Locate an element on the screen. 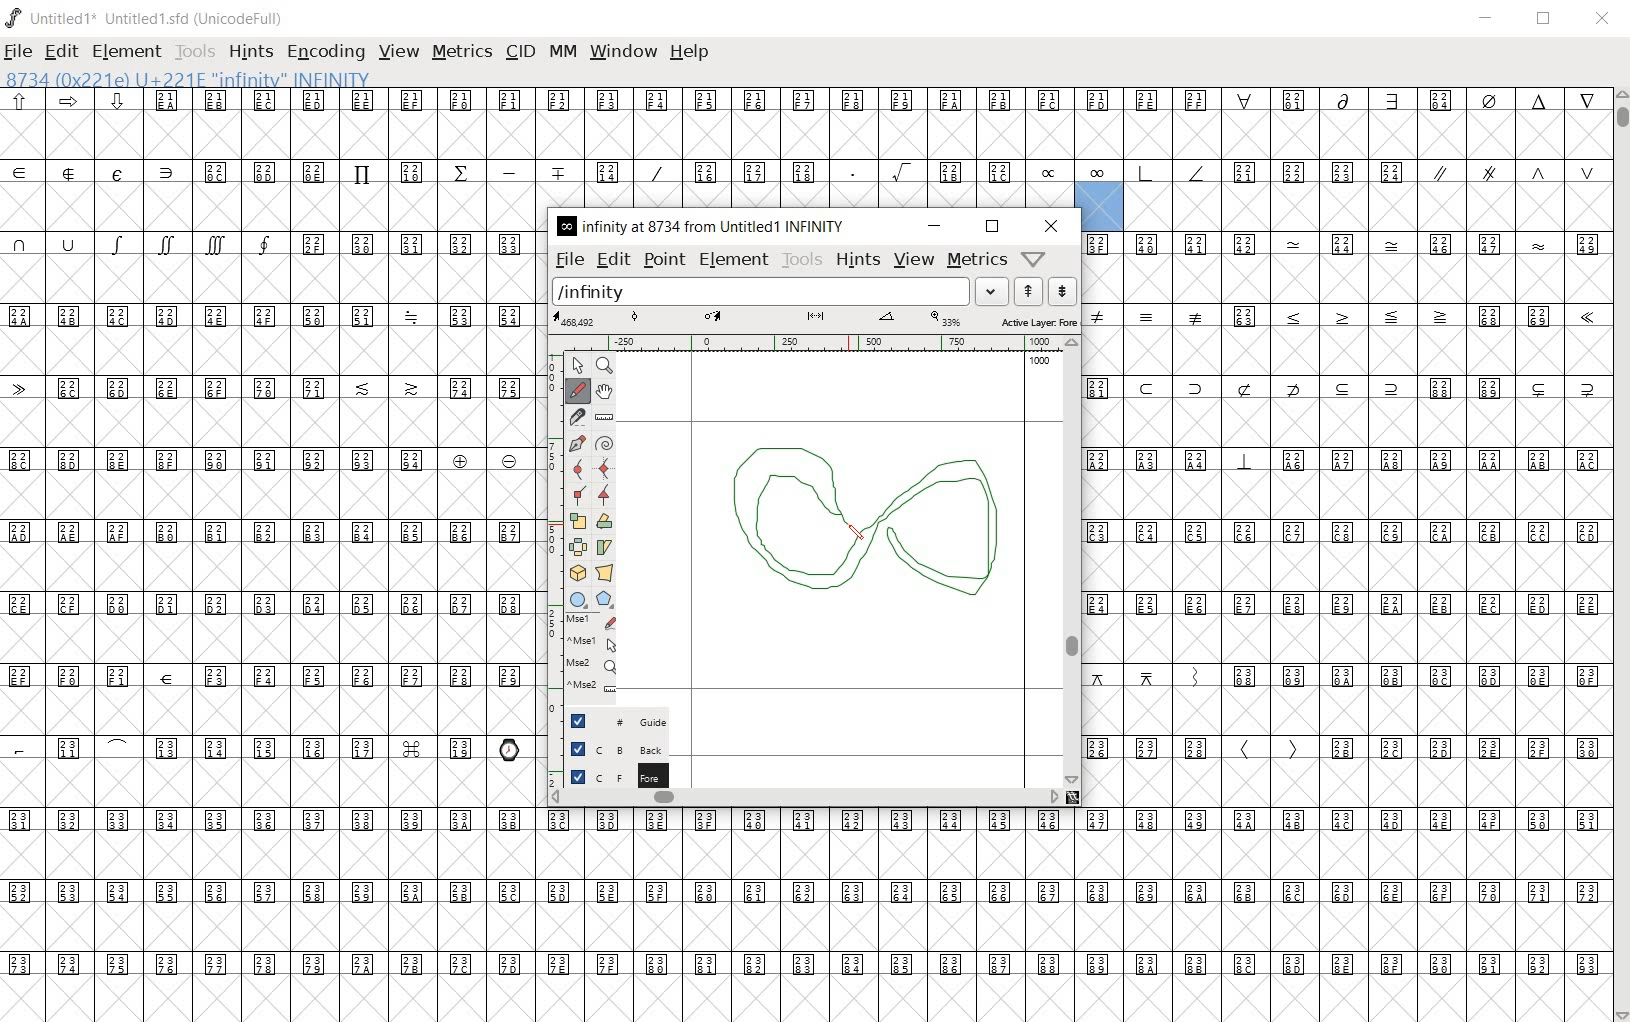  empty glyph slots is located at coordinates (1349, 351).